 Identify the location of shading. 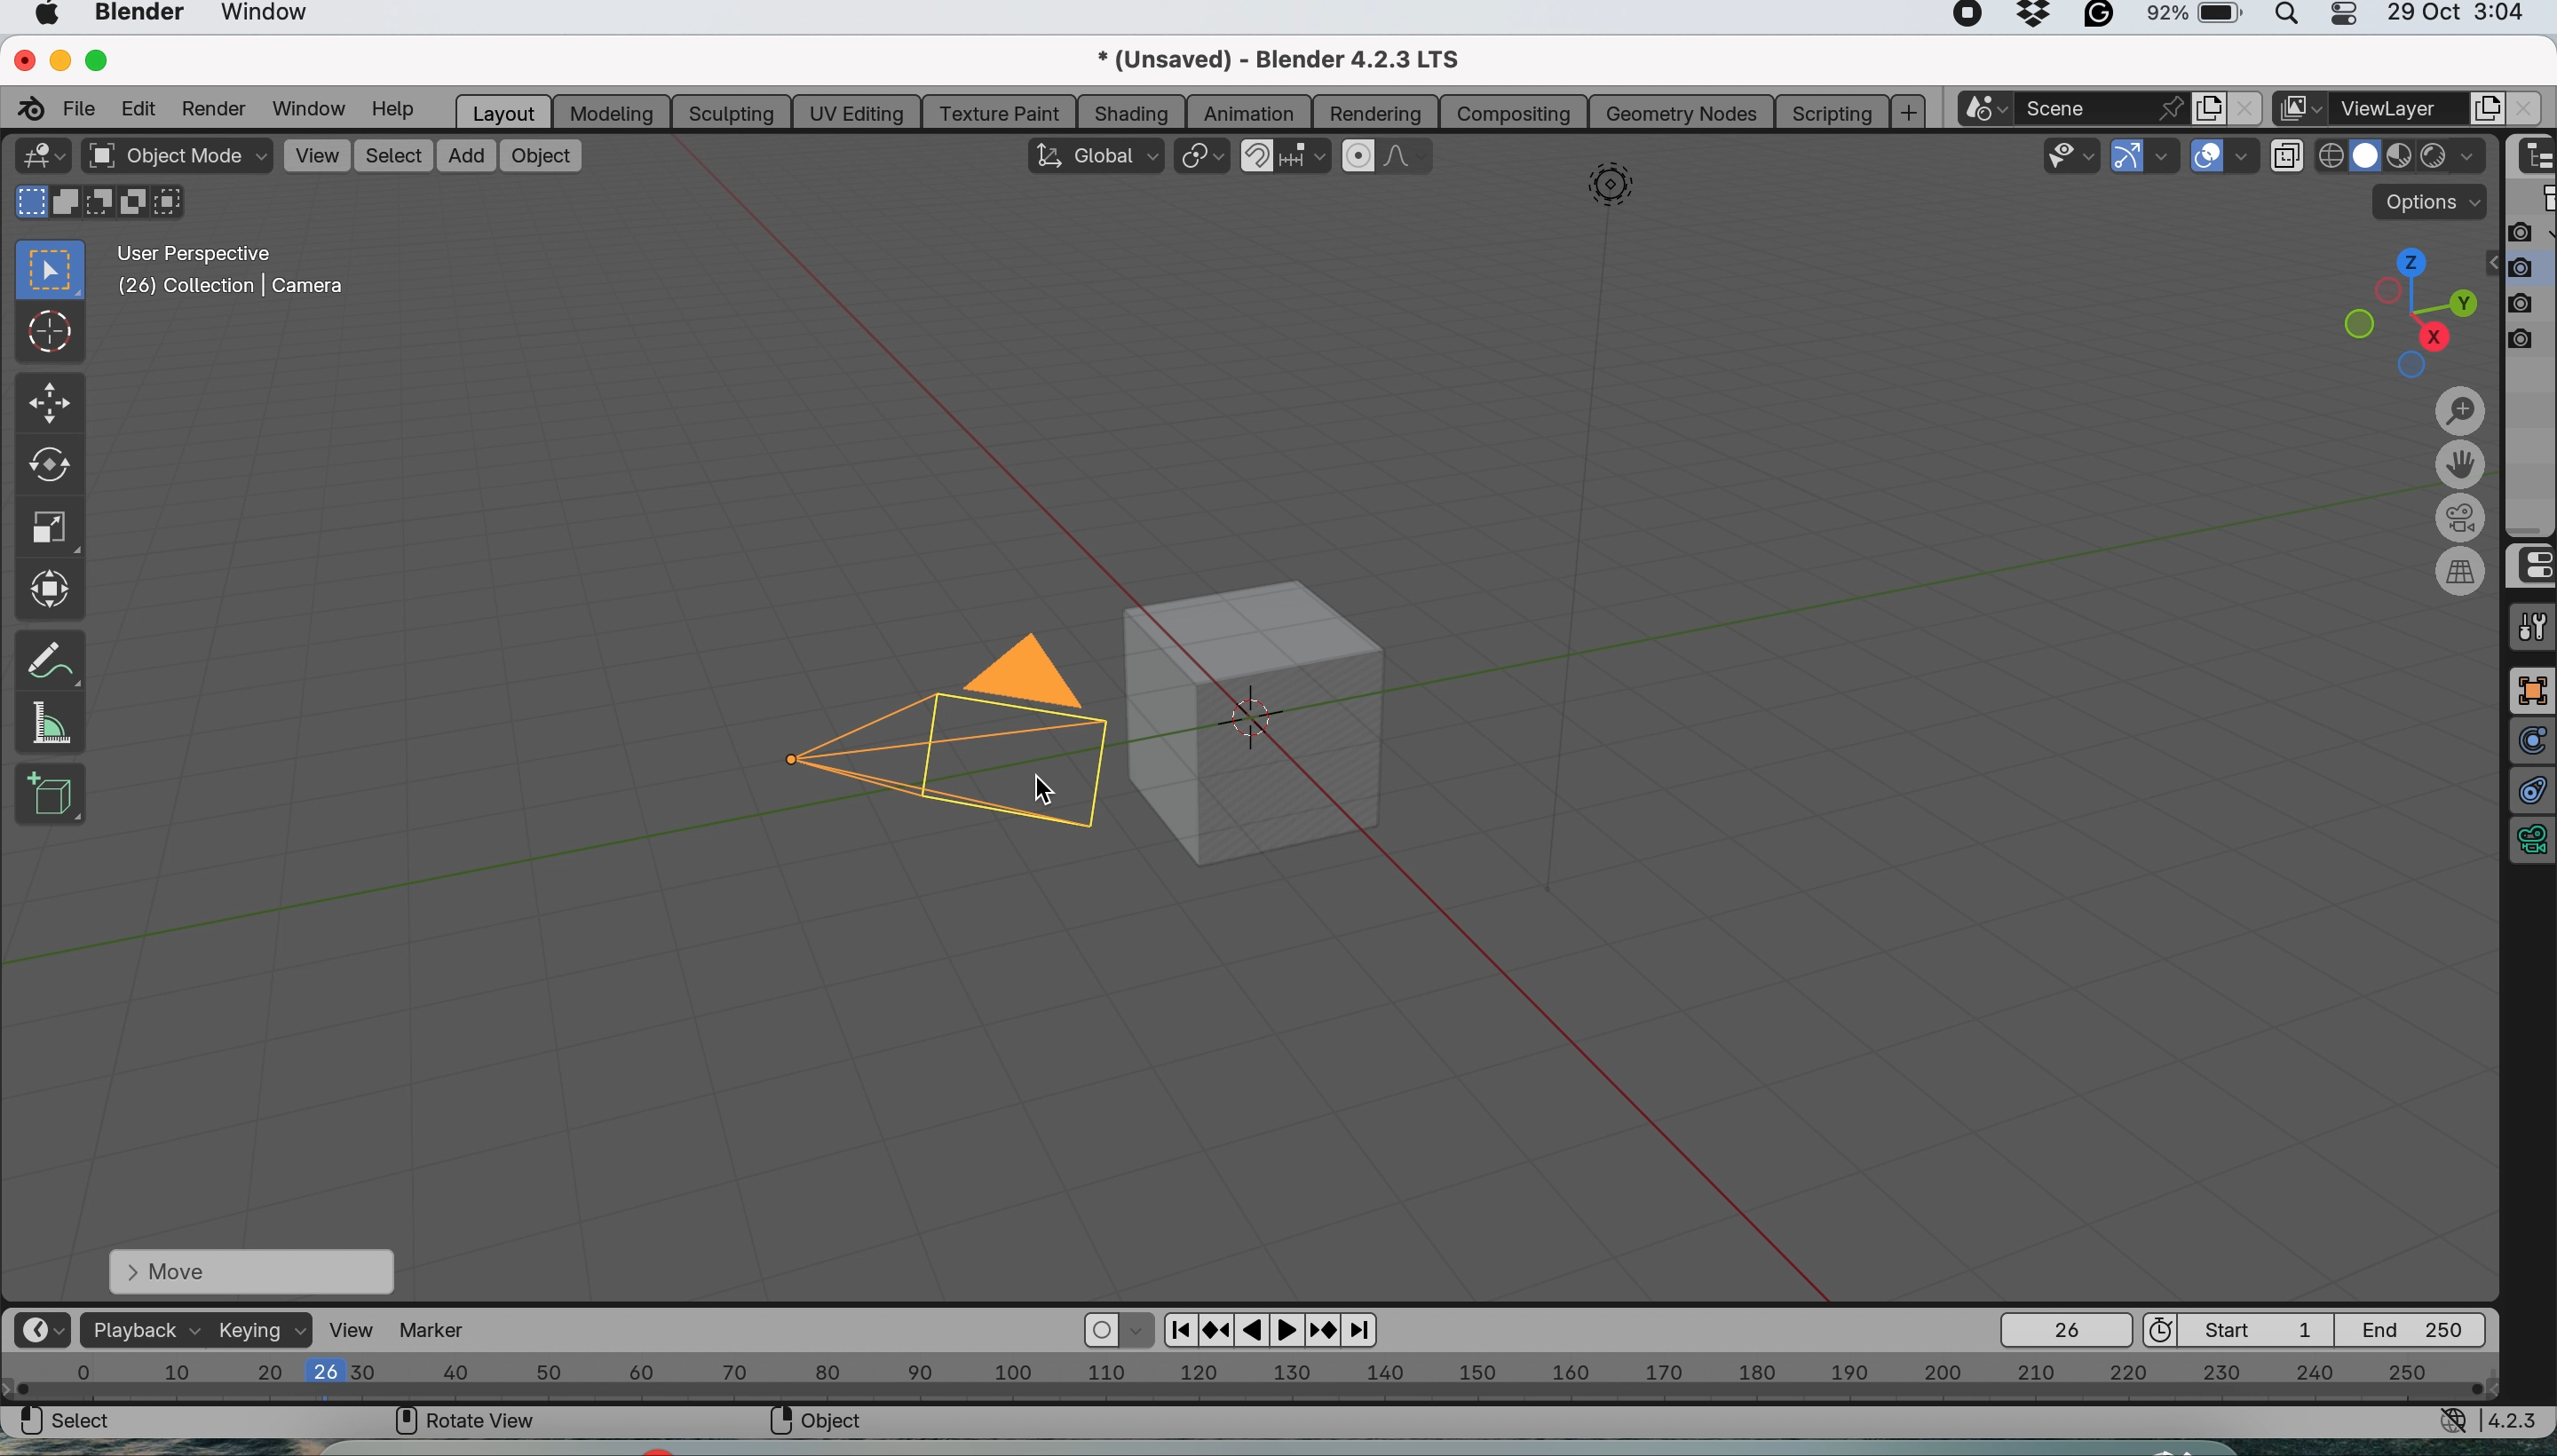
(1131, 111).